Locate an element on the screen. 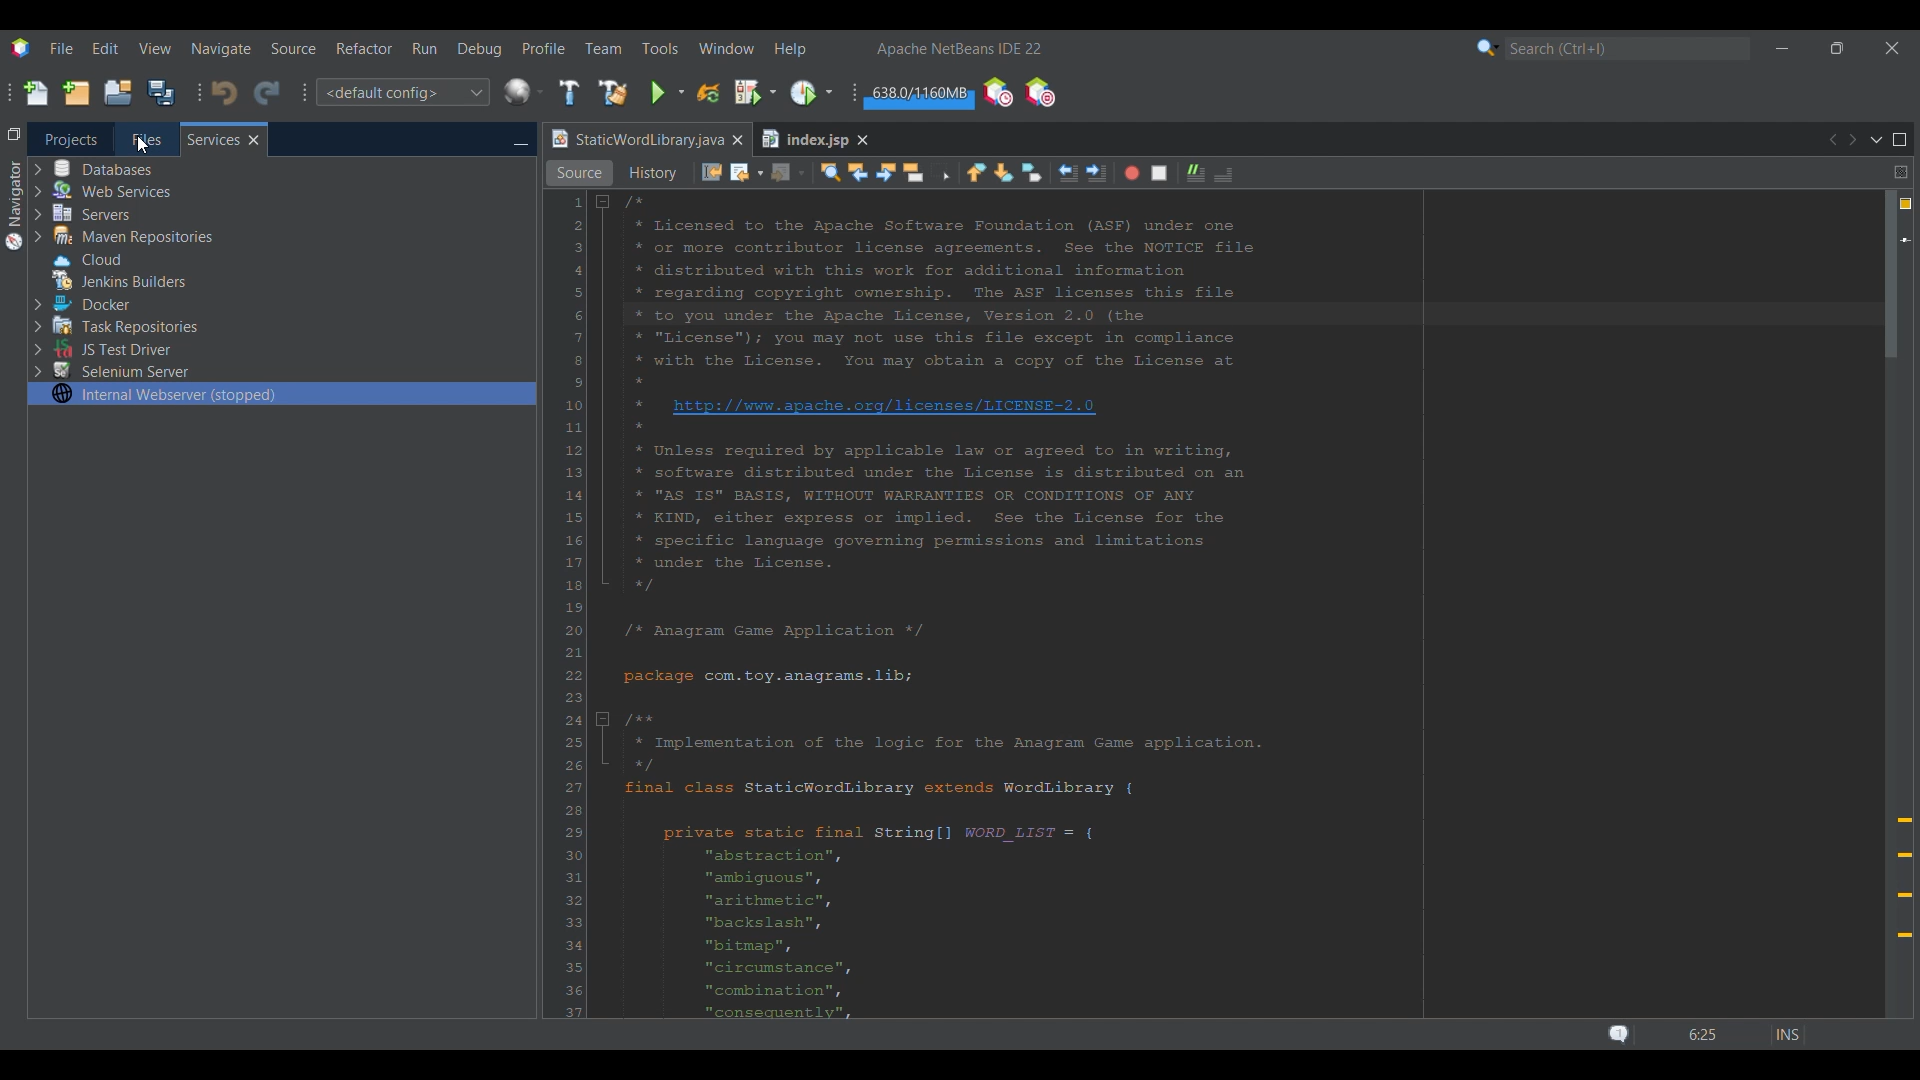 The height and width of the screenshot is (1080, 1920). Status bar details is located at coordinates (1700, 1034).